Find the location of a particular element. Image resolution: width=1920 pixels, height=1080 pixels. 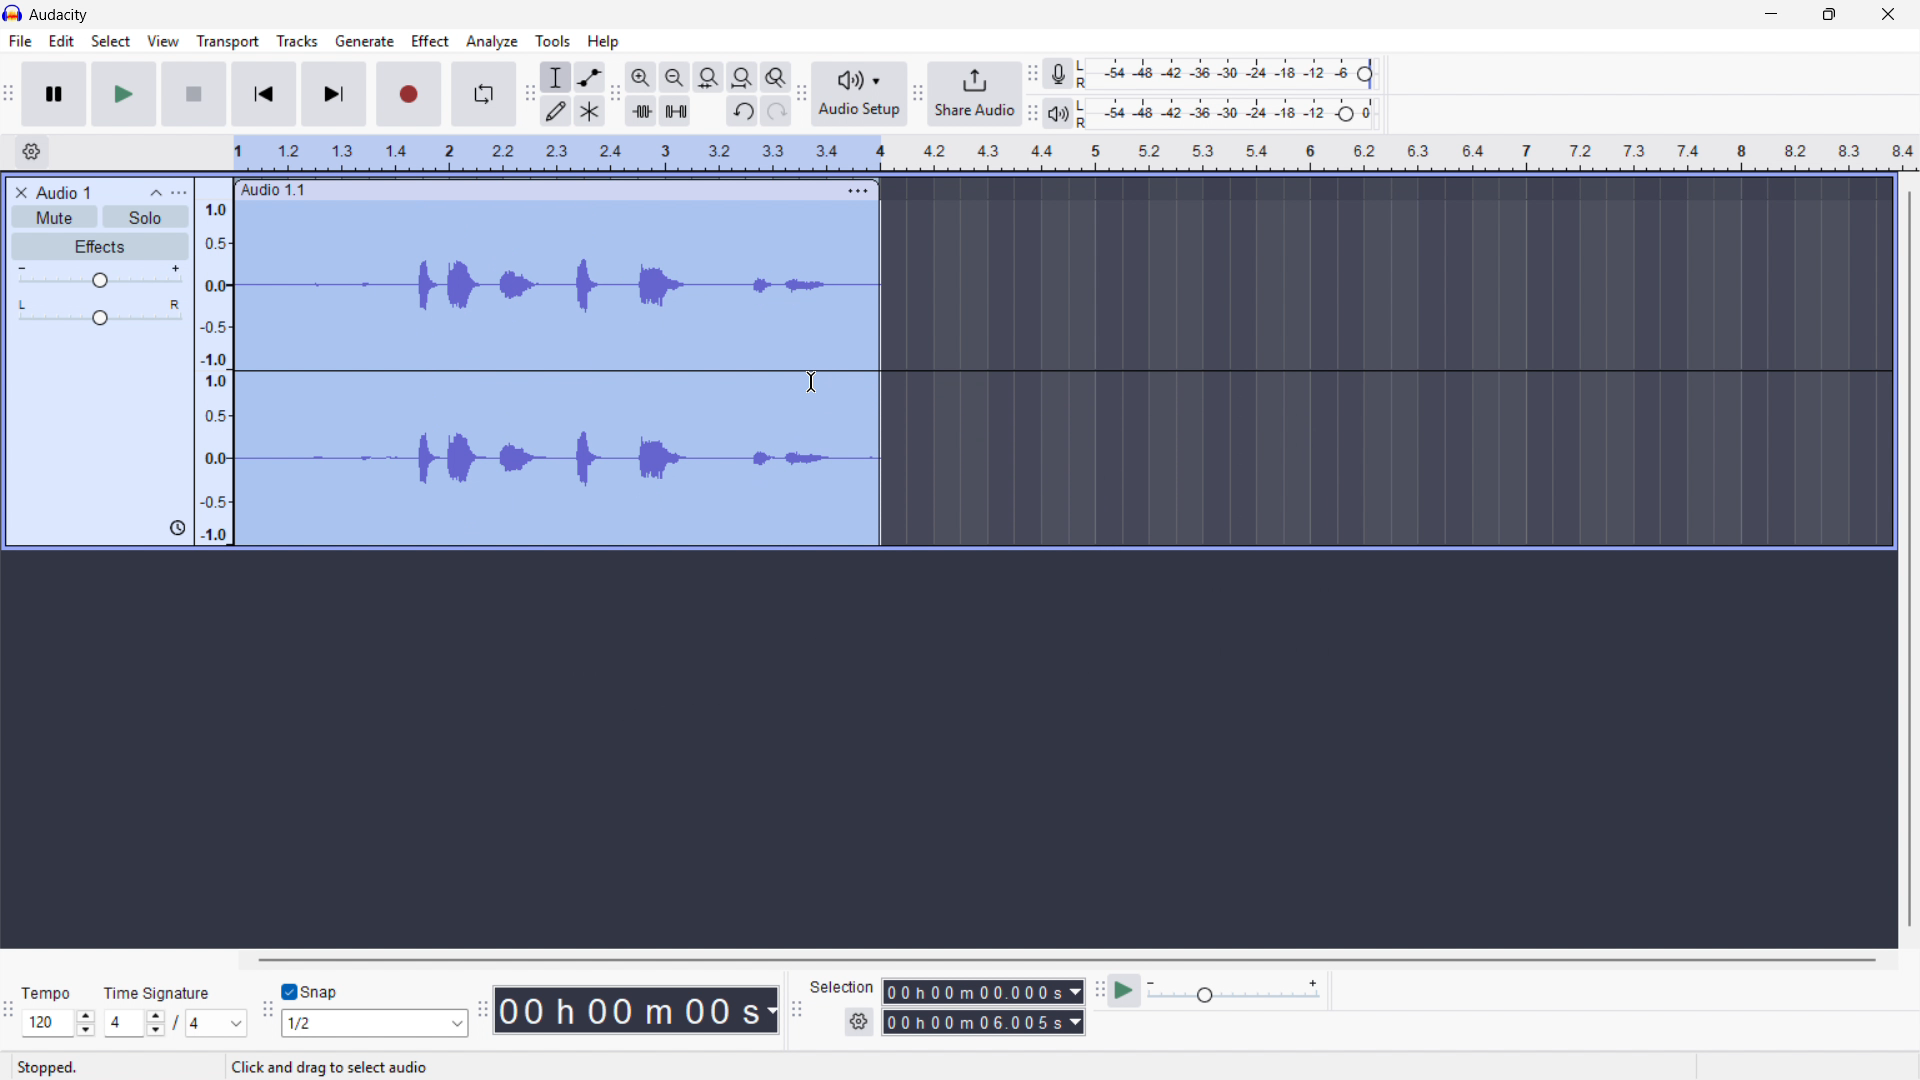

Enable loop  is located at coordinates (484, 94).